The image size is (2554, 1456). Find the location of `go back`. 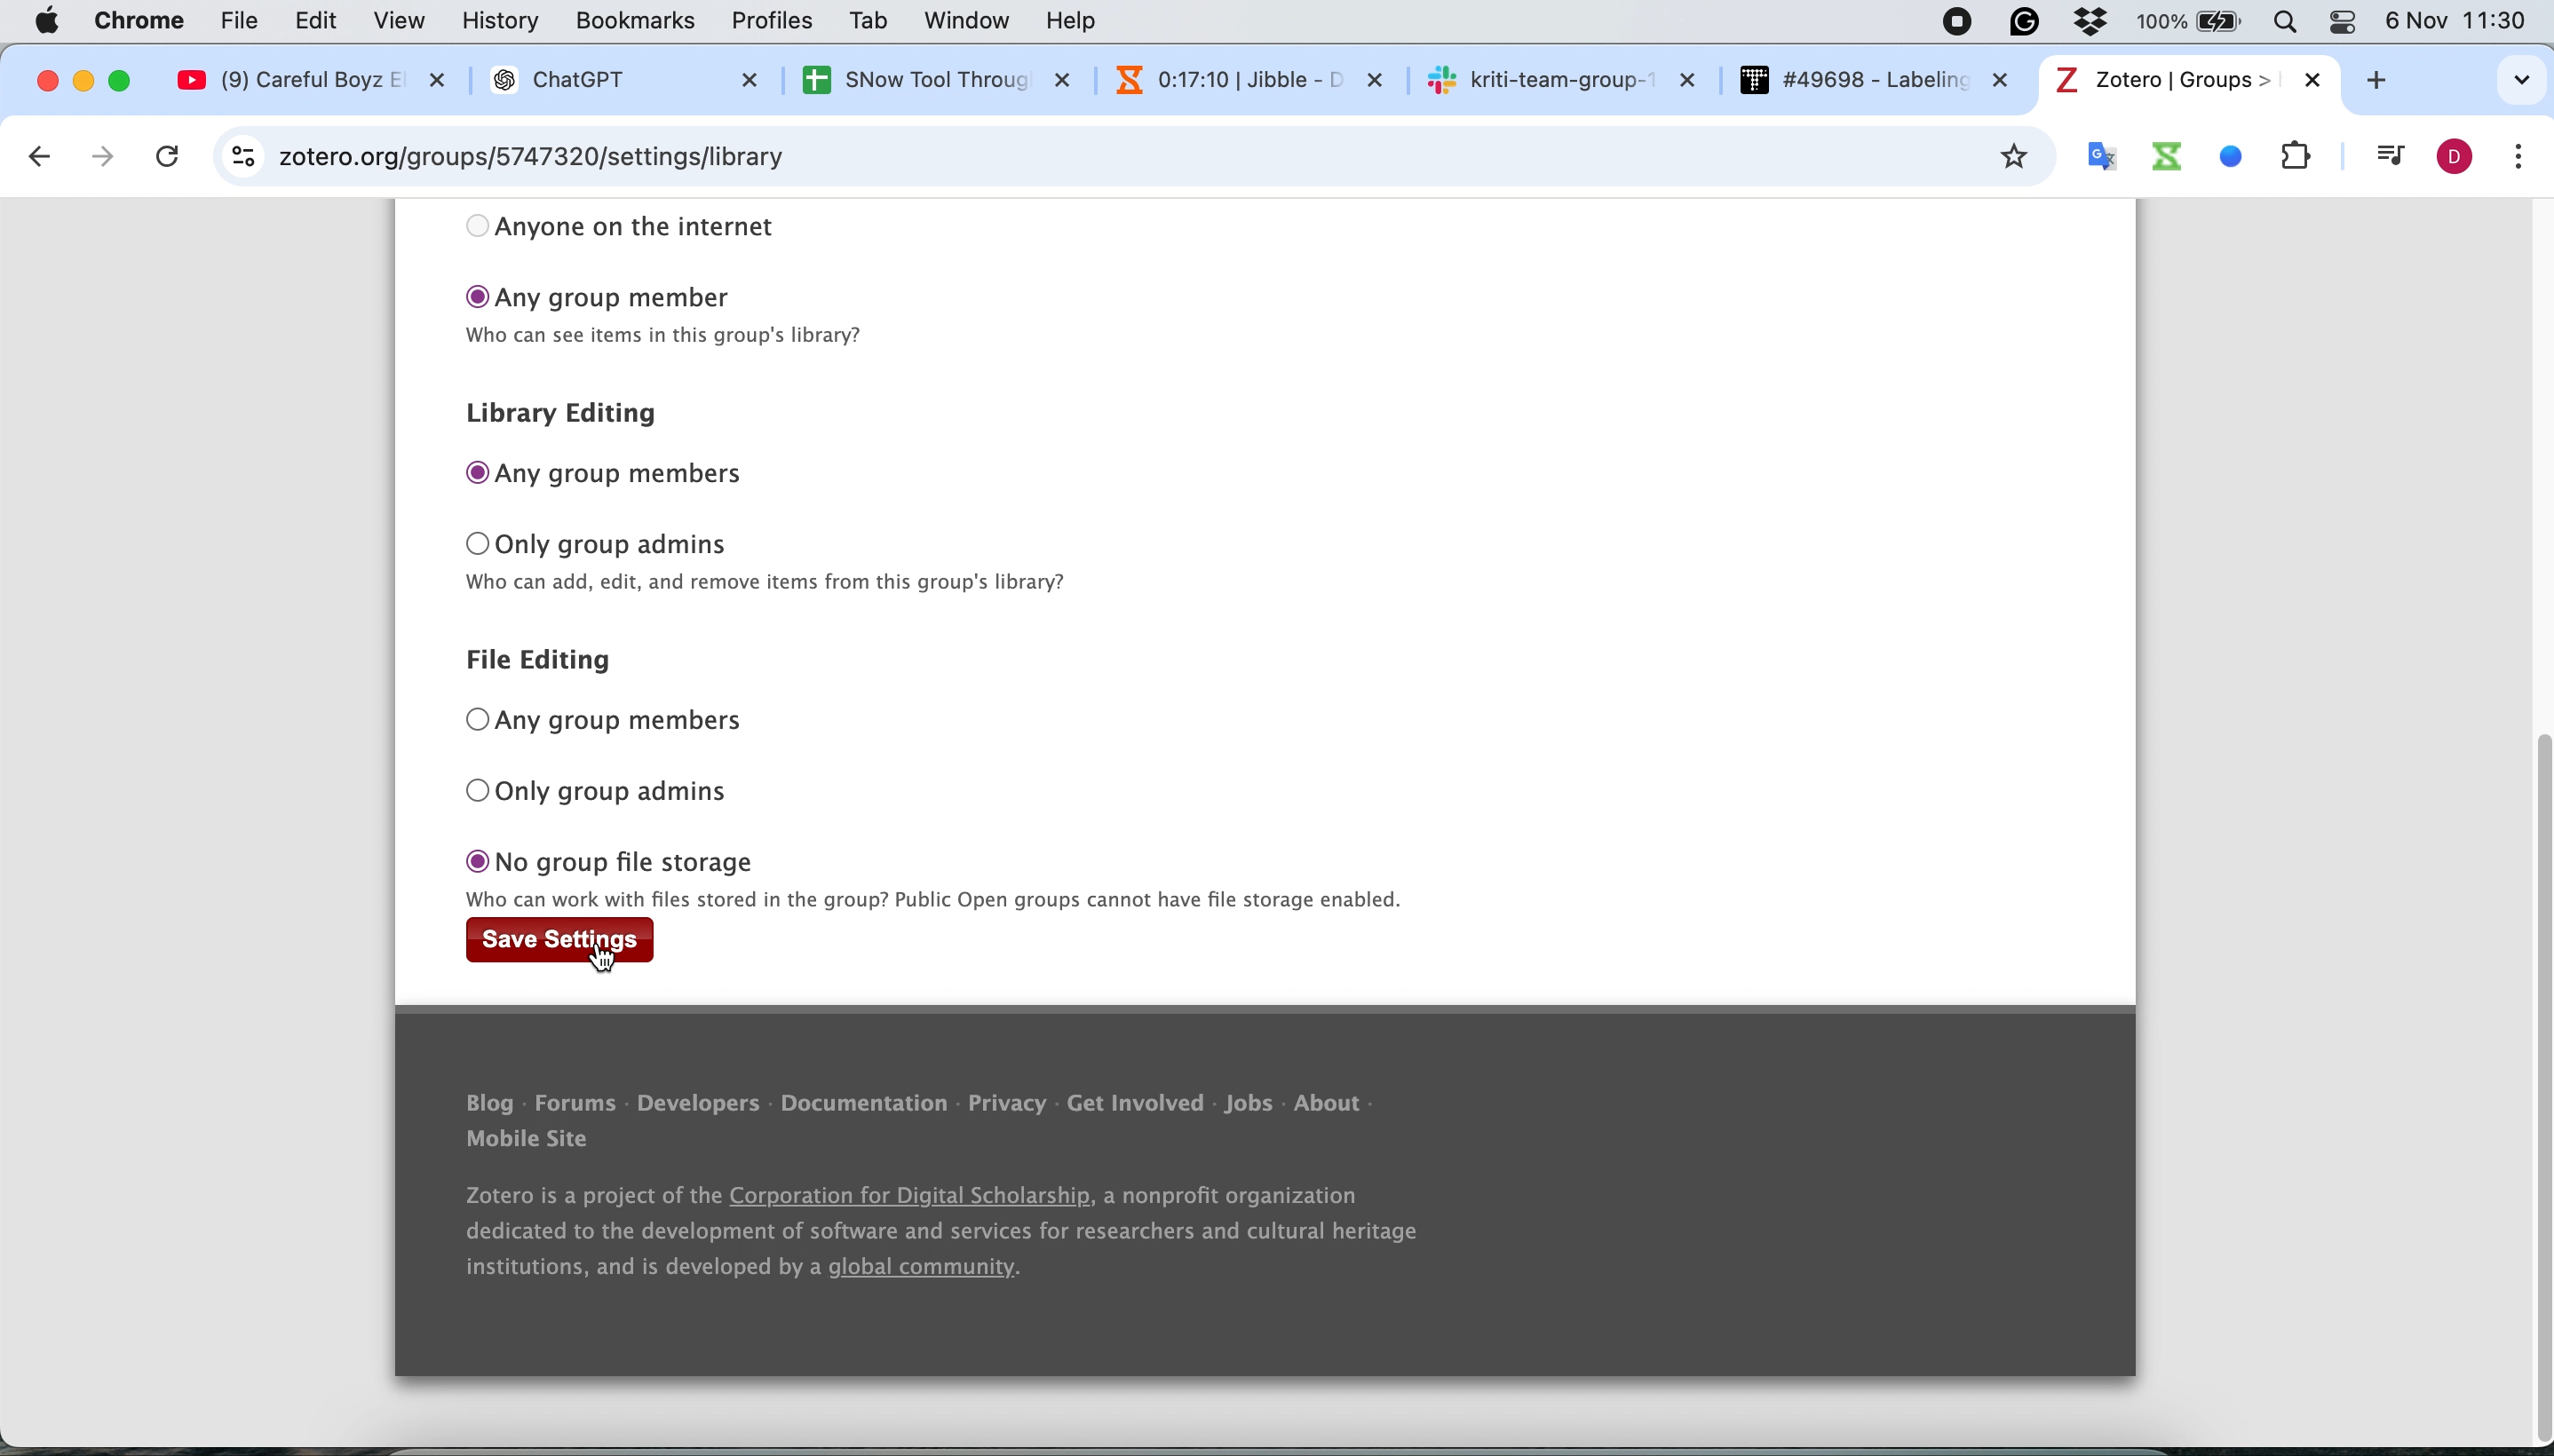

go back is located at coordinates (37, 155).